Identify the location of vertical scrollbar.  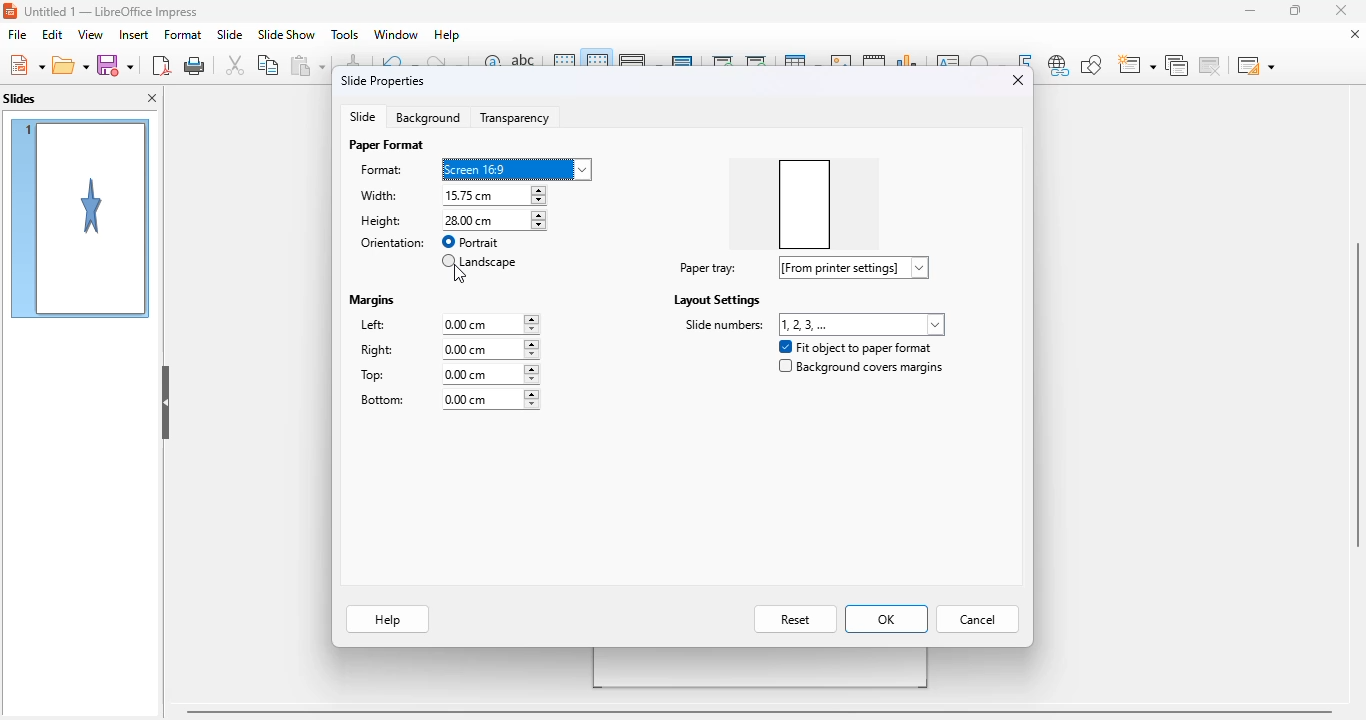
(1357, 394).